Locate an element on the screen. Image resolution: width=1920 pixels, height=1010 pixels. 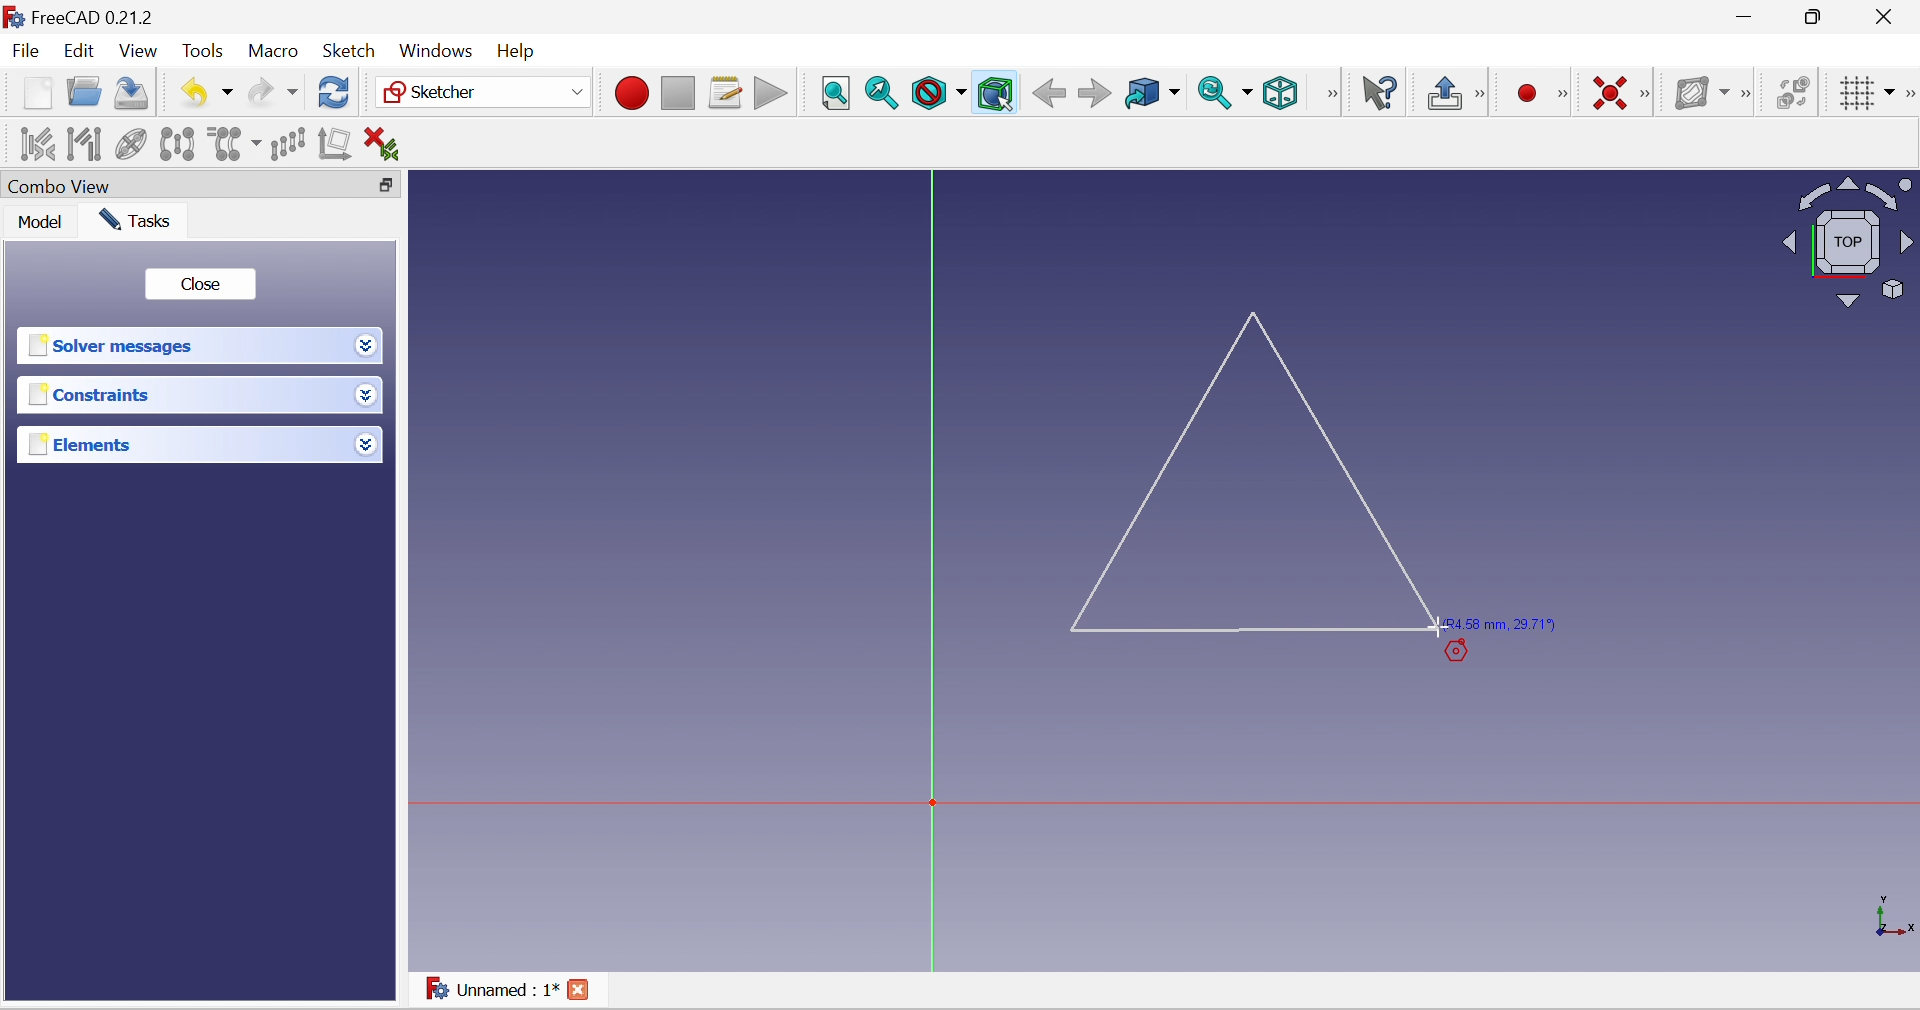
Delete all constraints is located at coordinates (382, 146).